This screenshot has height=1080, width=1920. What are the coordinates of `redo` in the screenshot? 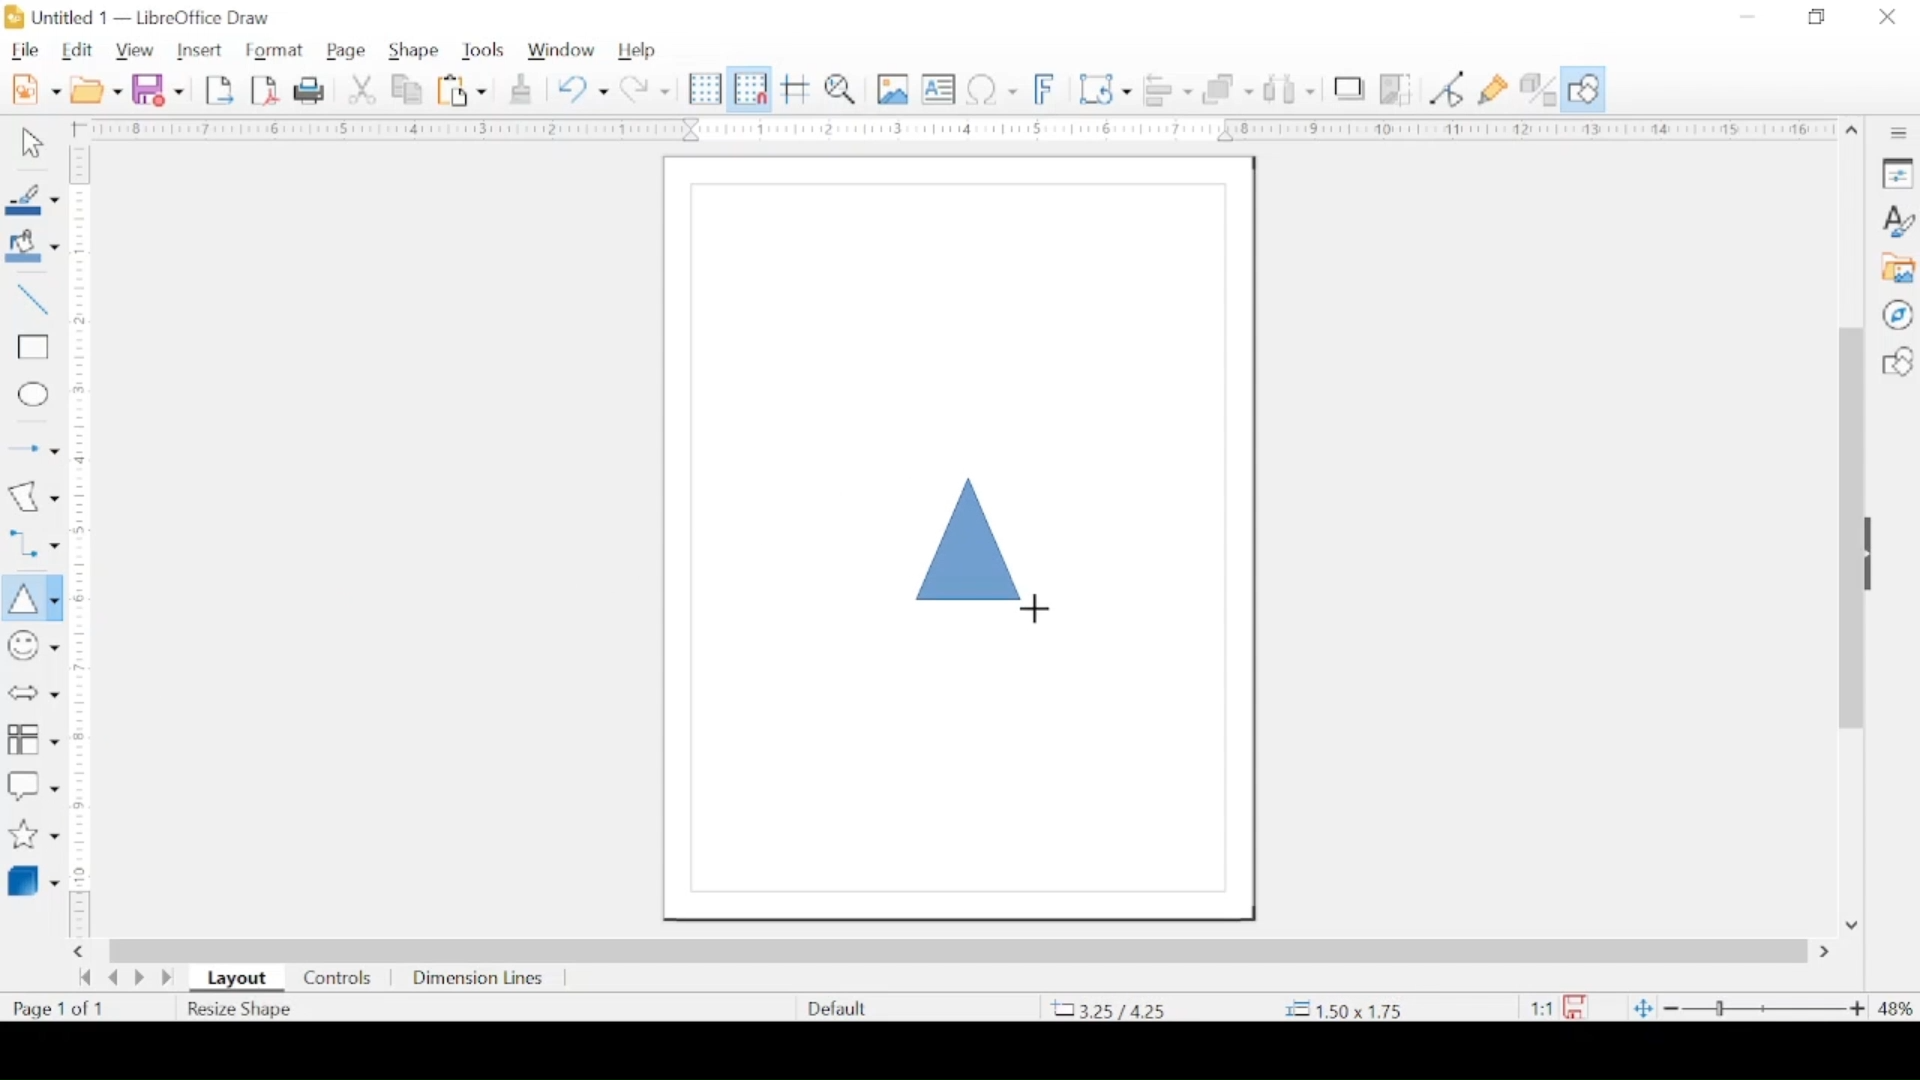 It's located at (647, 89).